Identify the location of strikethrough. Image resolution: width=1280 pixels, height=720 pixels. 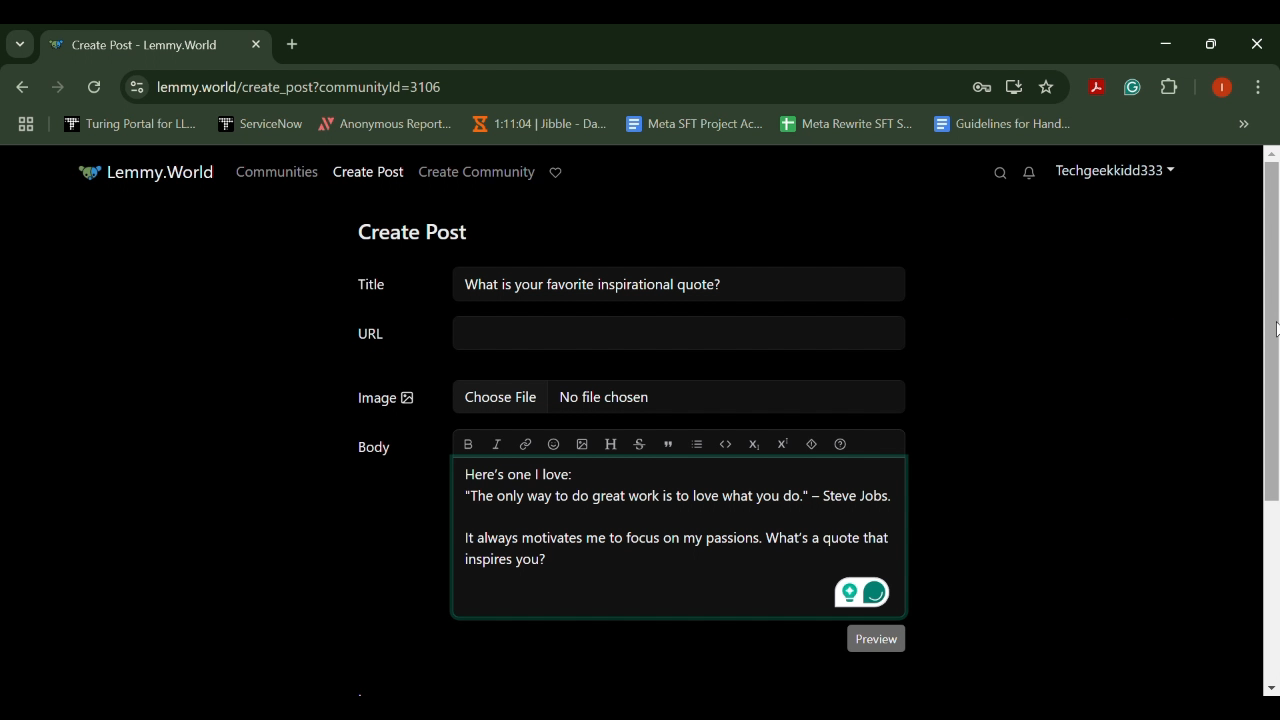
(639, 443).